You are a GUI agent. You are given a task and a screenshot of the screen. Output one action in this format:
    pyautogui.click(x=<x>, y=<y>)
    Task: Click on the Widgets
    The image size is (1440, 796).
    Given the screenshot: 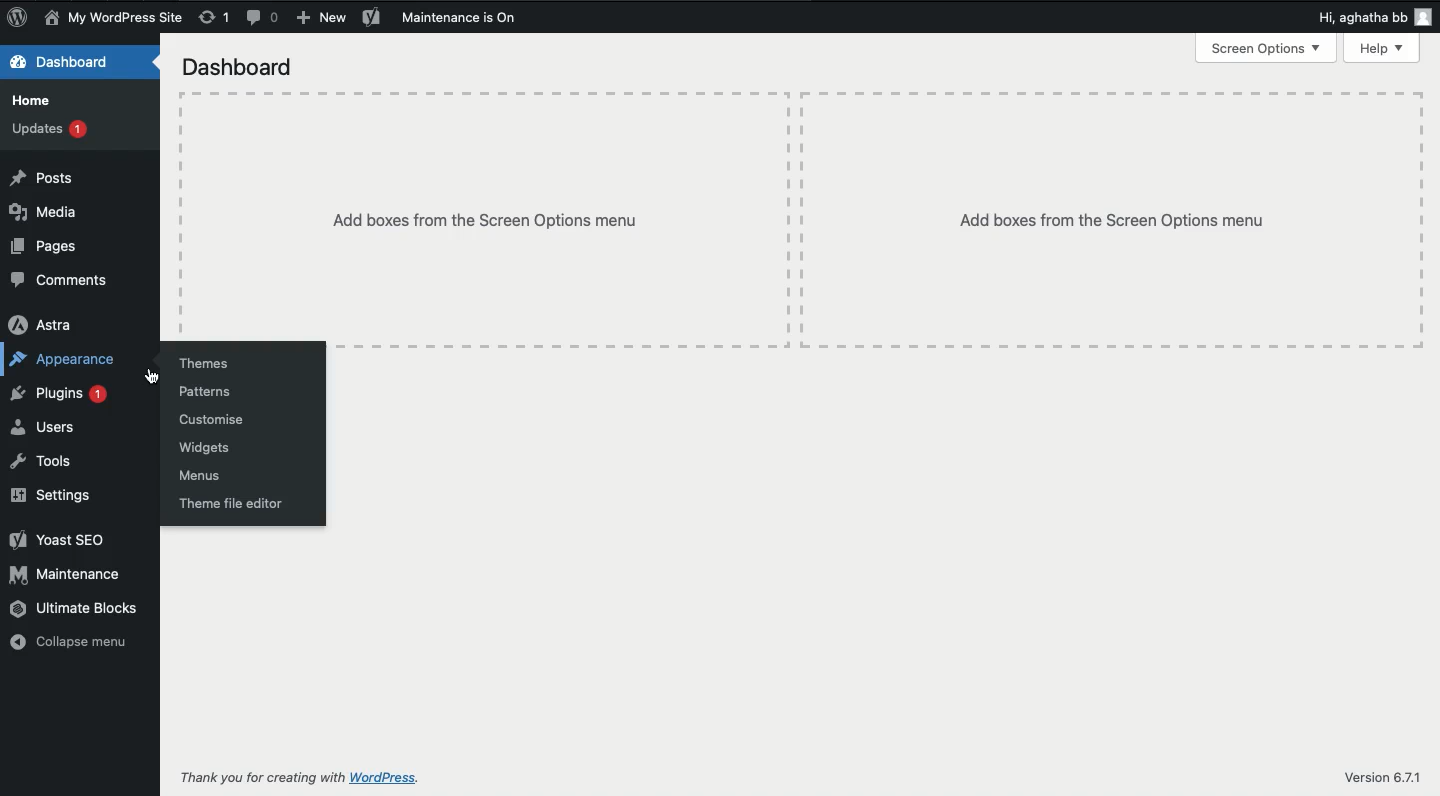 What is the action you would take?
    pyautogui.click(x=206, y=448)
    